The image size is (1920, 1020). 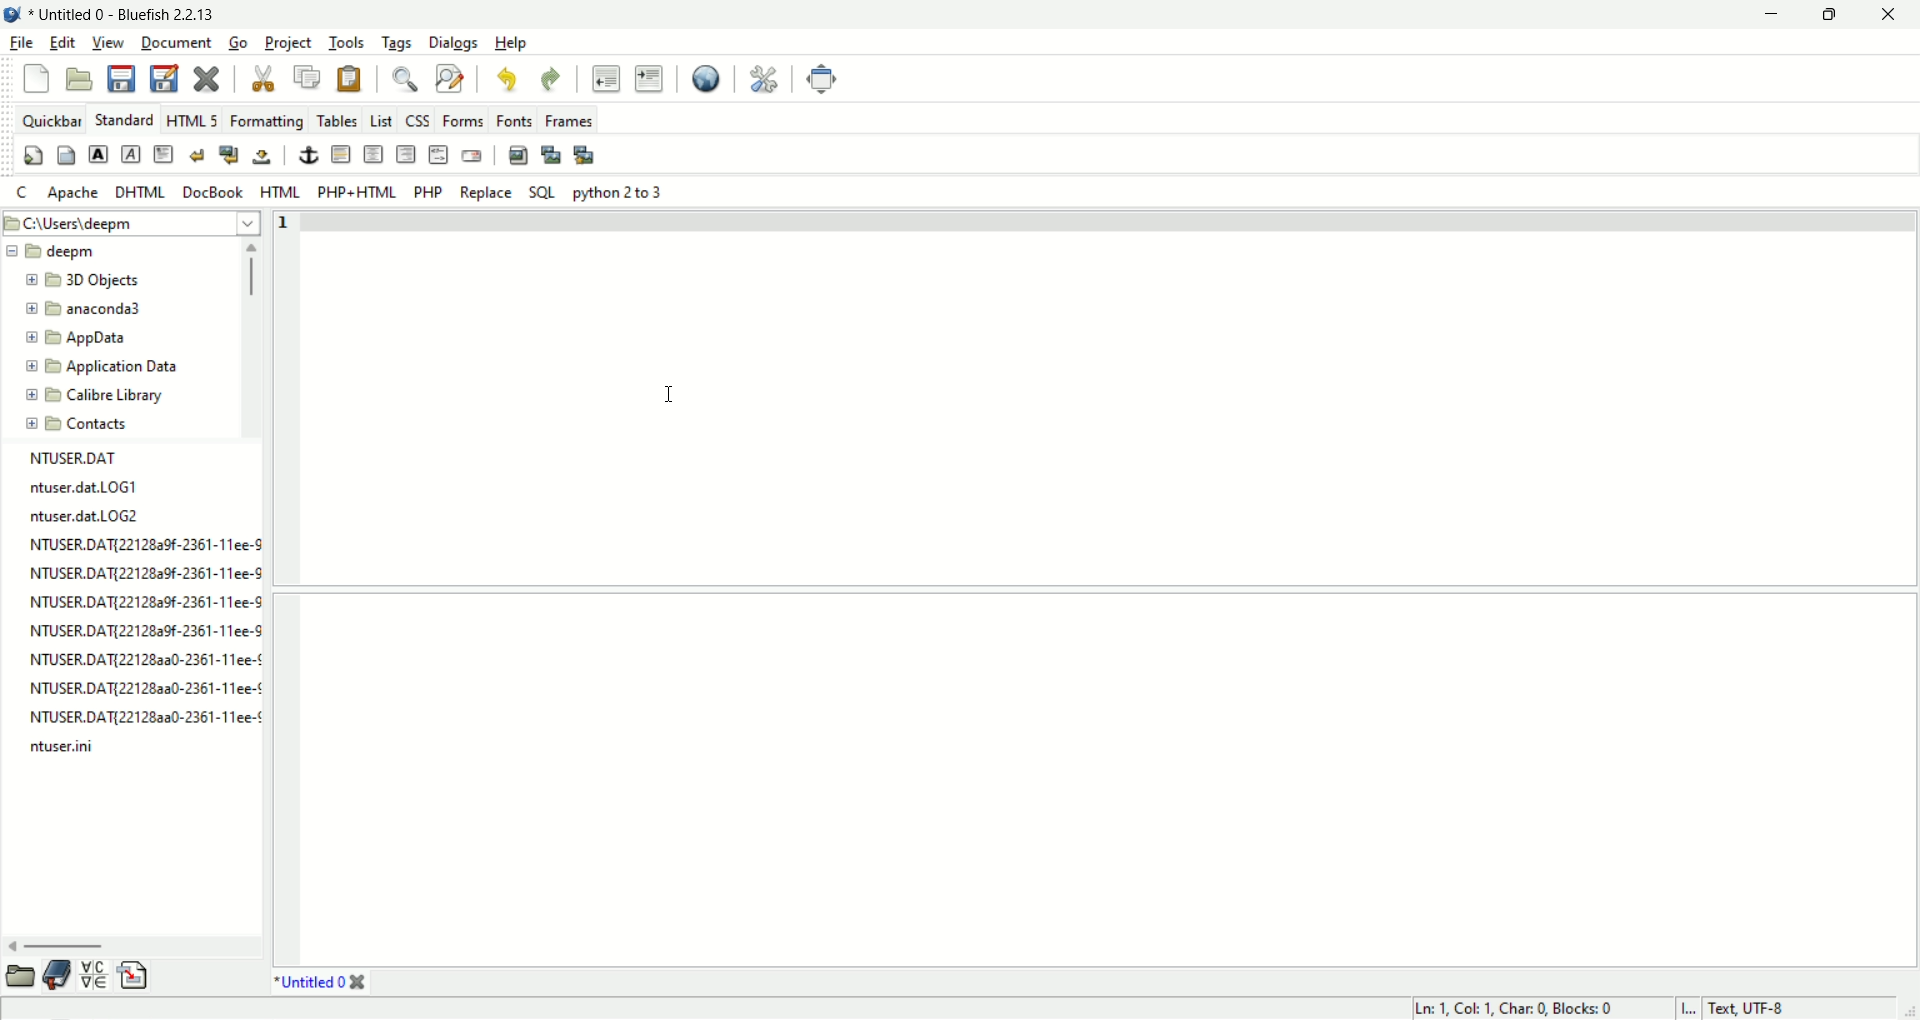 What do you see at coordinates (85, 278) in the screenshot?
I see `folder name` at bounding box center [85, 278].